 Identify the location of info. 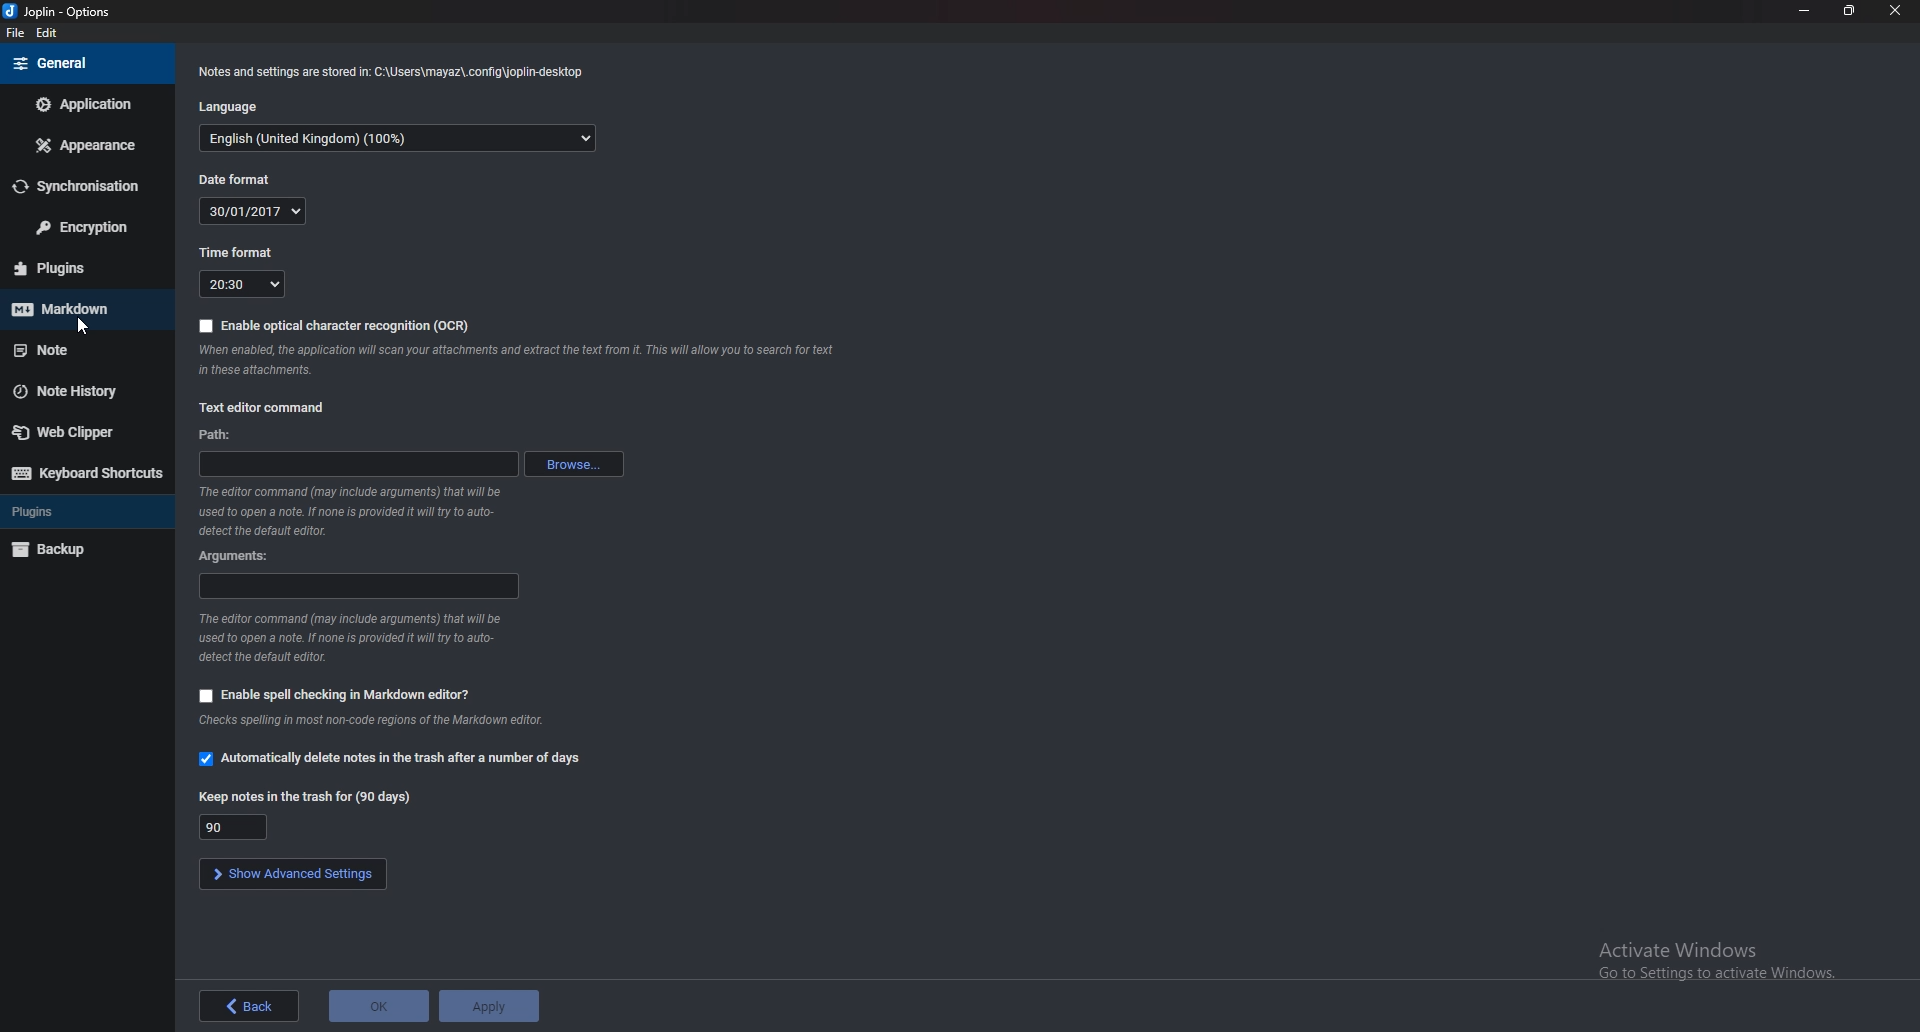
(391, 72).